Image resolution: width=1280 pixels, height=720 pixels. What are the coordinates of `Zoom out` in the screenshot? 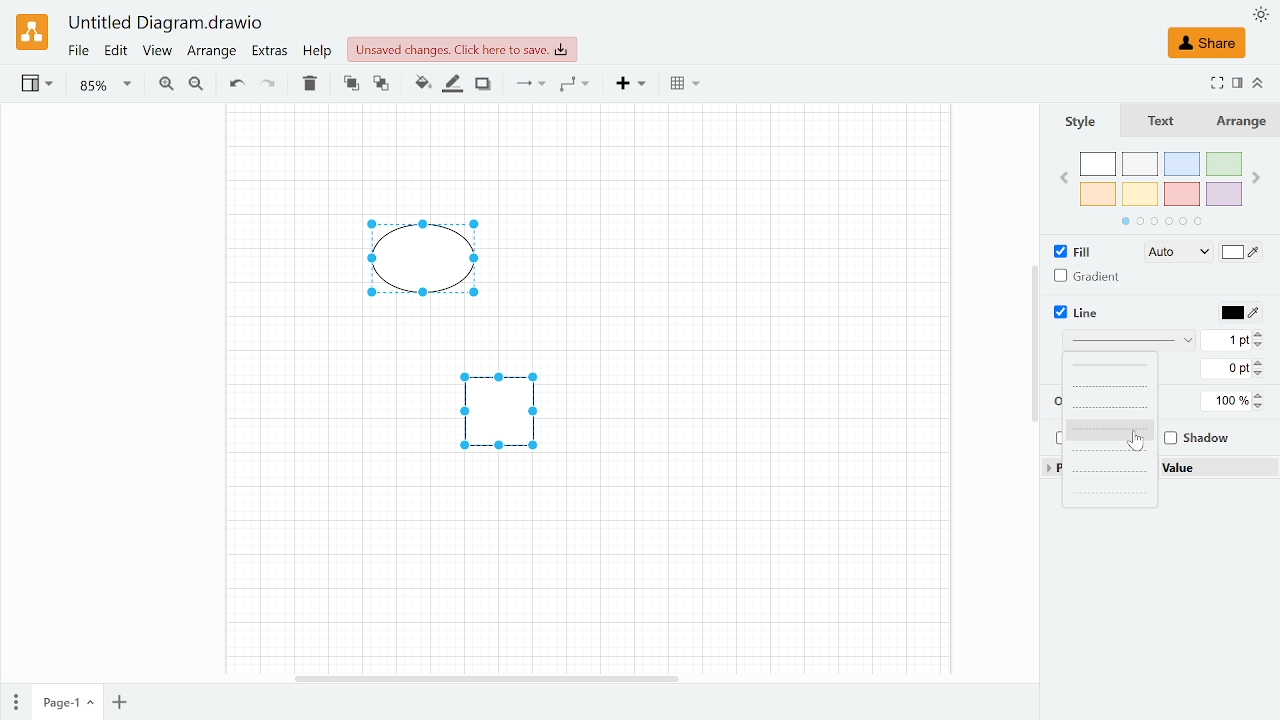 It's located at (196, 85).